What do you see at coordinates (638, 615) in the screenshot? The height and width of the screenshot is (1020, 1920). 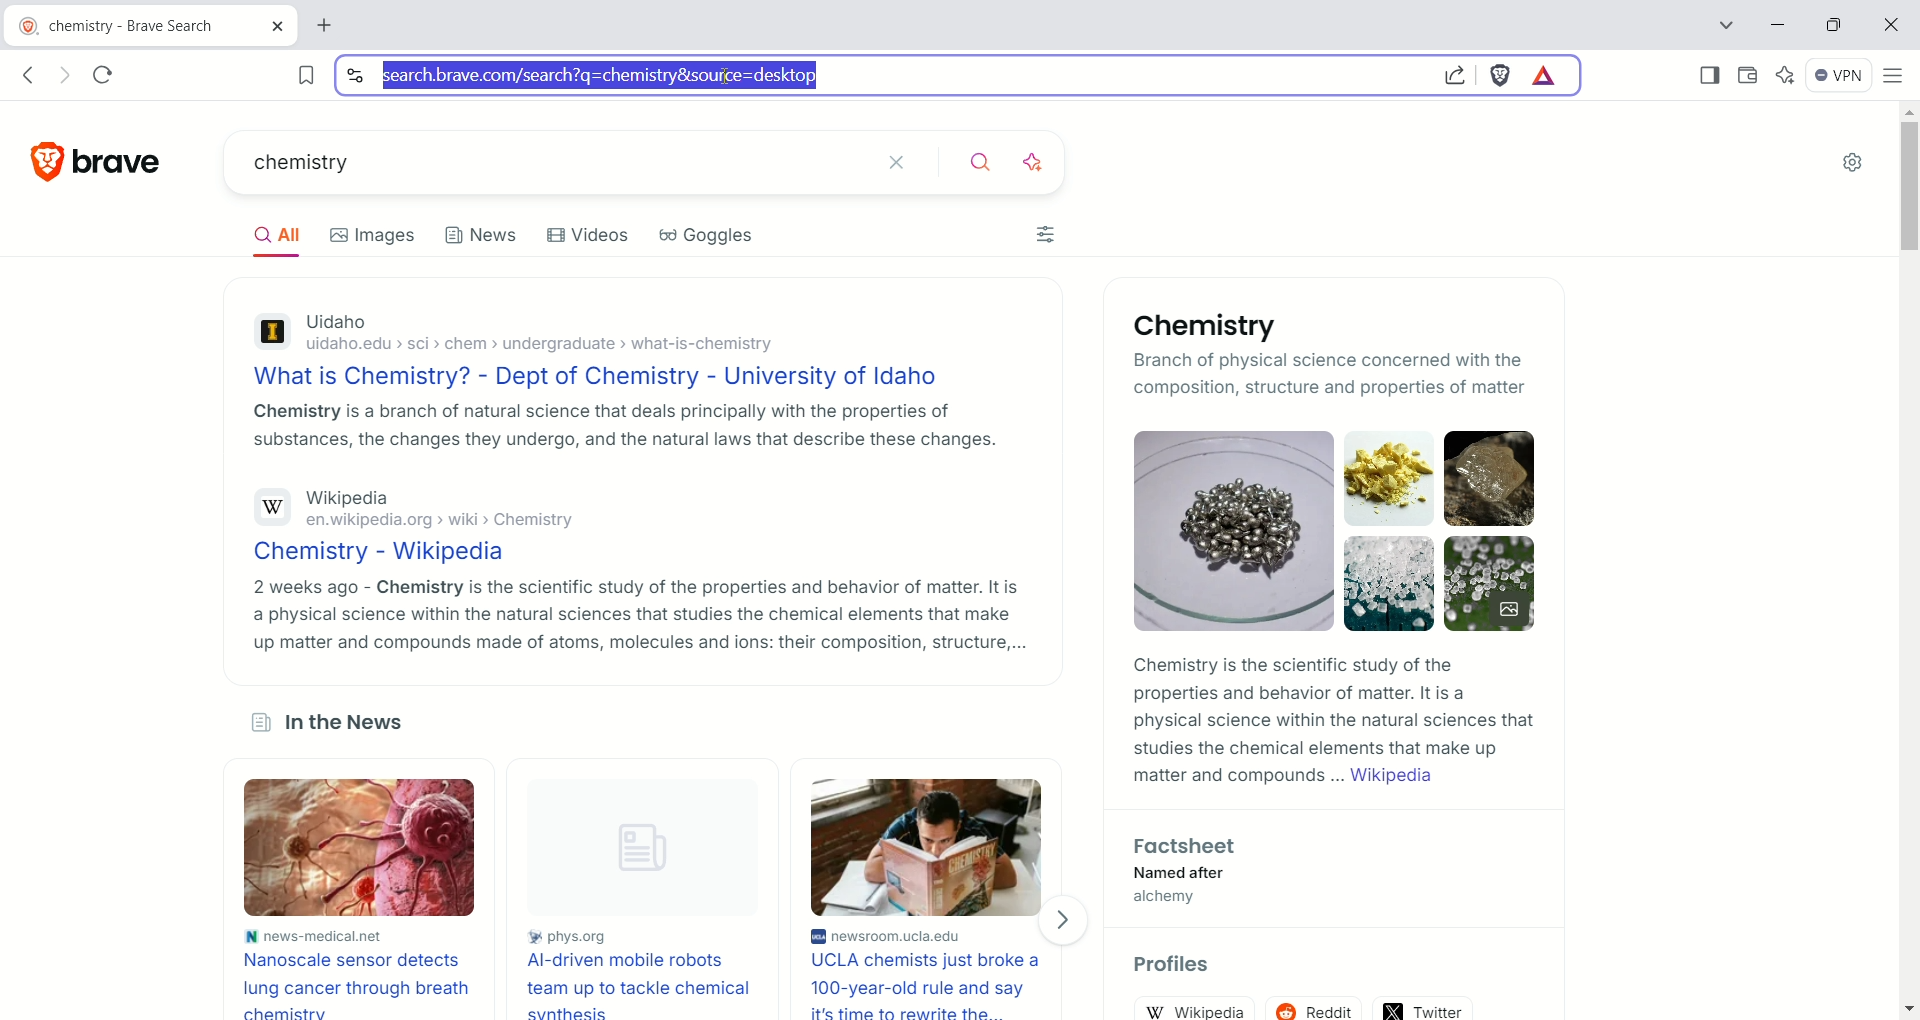 I see `2 weeks ago - Chemistry is the scientific study of the properties and behavior of matter. It is a physical science within the natural sciences that studies the chemical elements that make up matter and compounds made of atoms, molecules and ions: their composition, structure,...` at bounding box center [638, 615].